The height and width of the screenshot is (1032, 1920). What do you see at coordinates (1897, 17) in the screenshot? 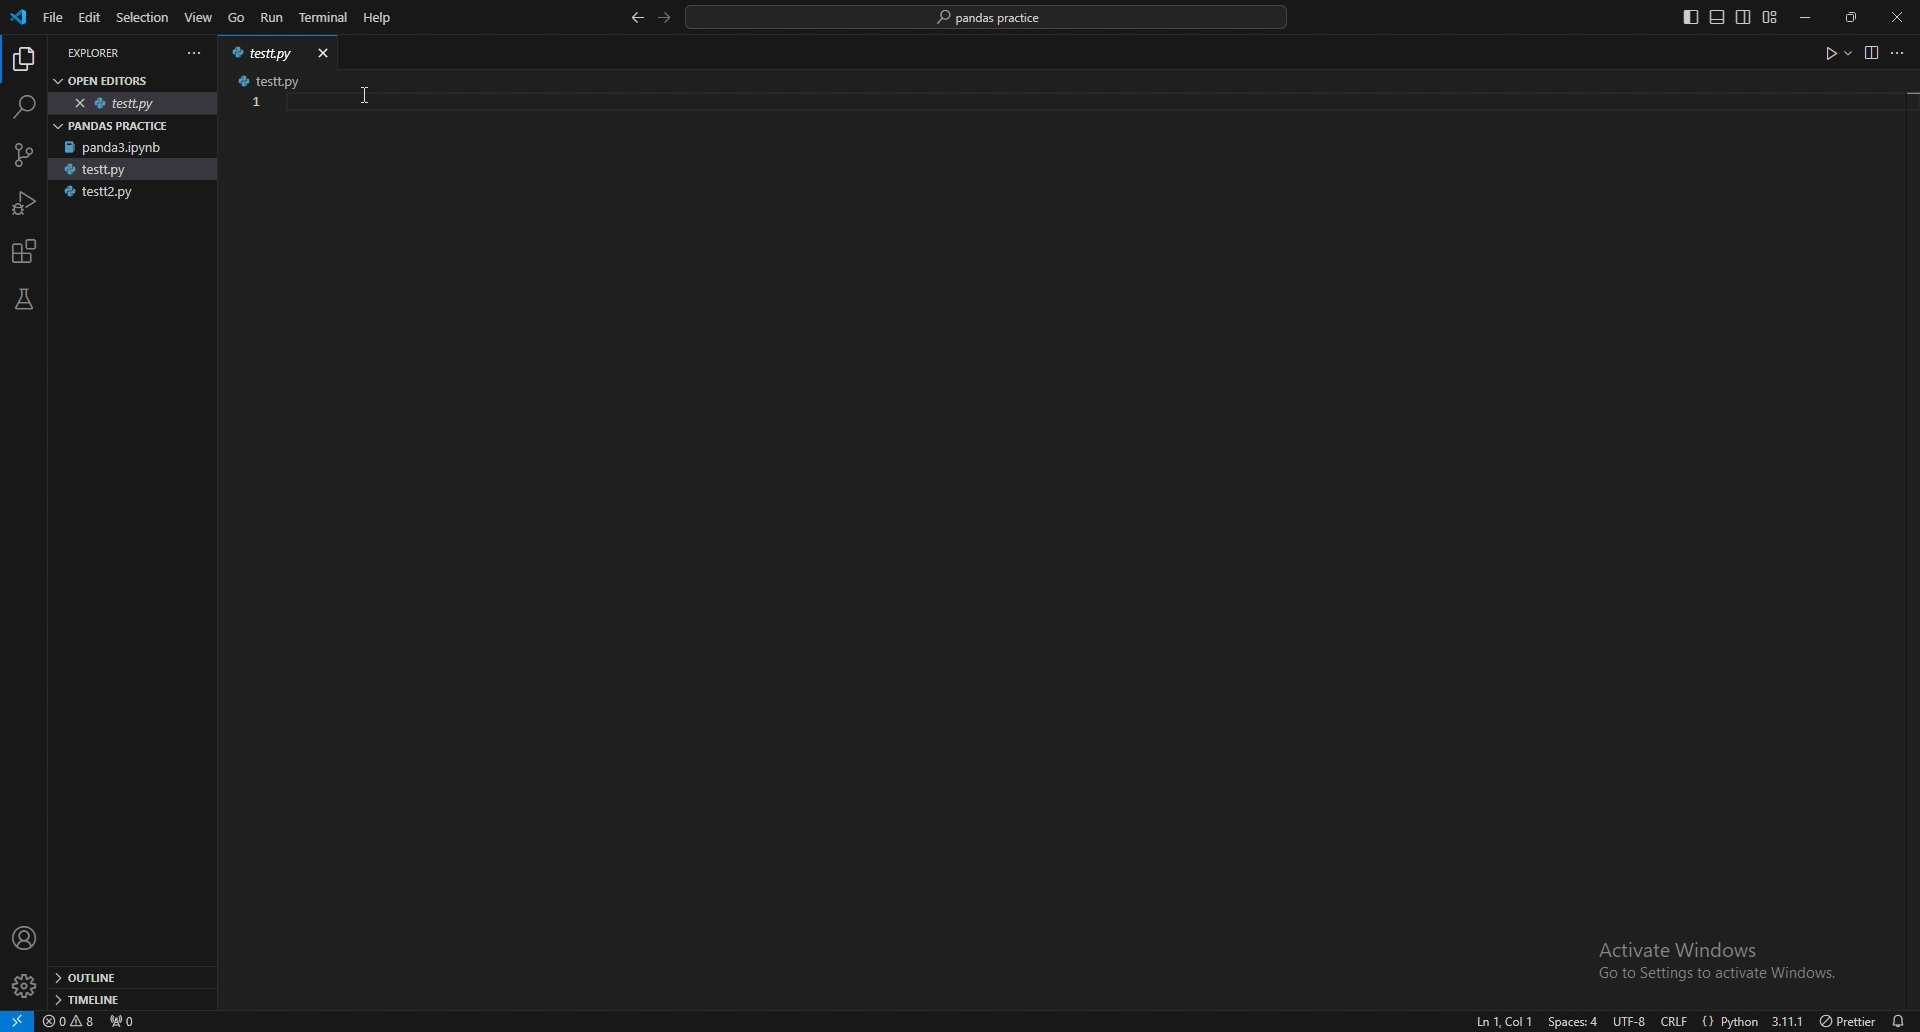
I see `close` at bounding box center [1897, 17].